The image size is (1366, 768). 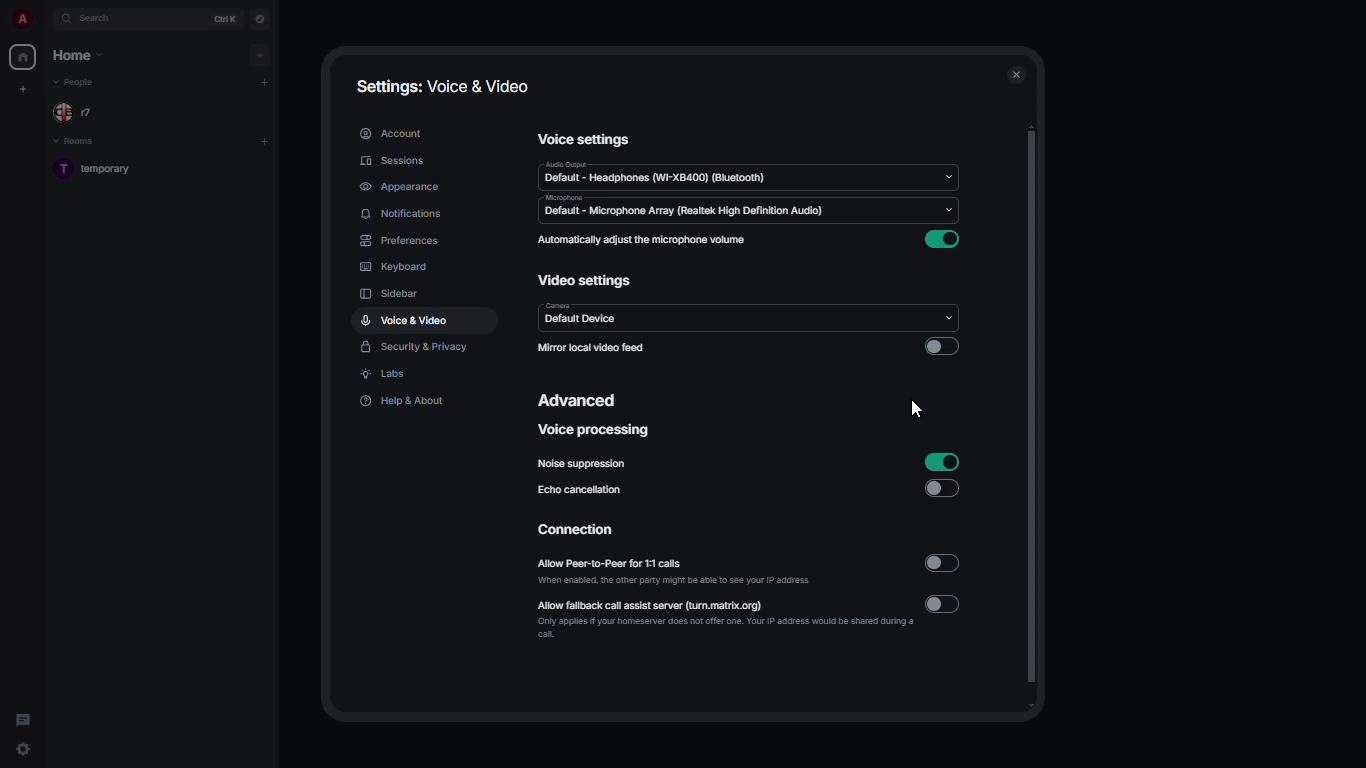 I want to click on room, so click(x=99, y=170).